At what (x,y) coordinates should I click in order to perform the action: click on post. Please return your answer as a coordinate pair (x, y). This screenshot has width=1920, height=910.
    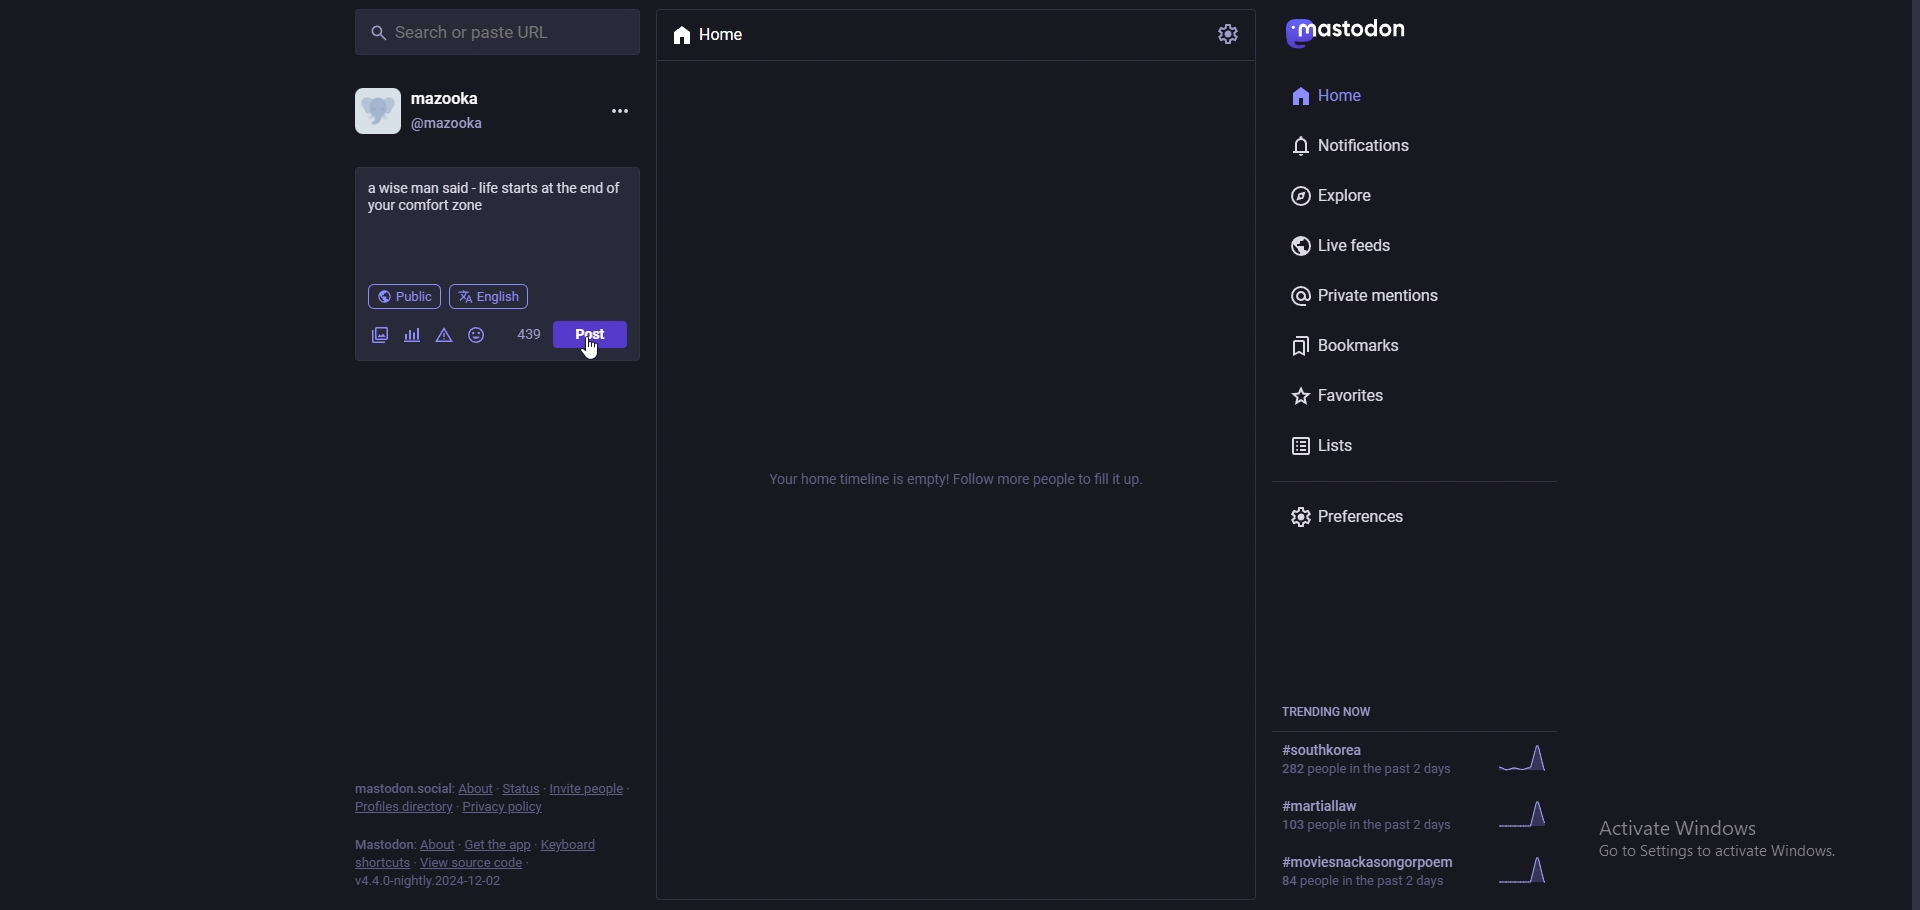
    Looking at the image, I should click on (591, 335).